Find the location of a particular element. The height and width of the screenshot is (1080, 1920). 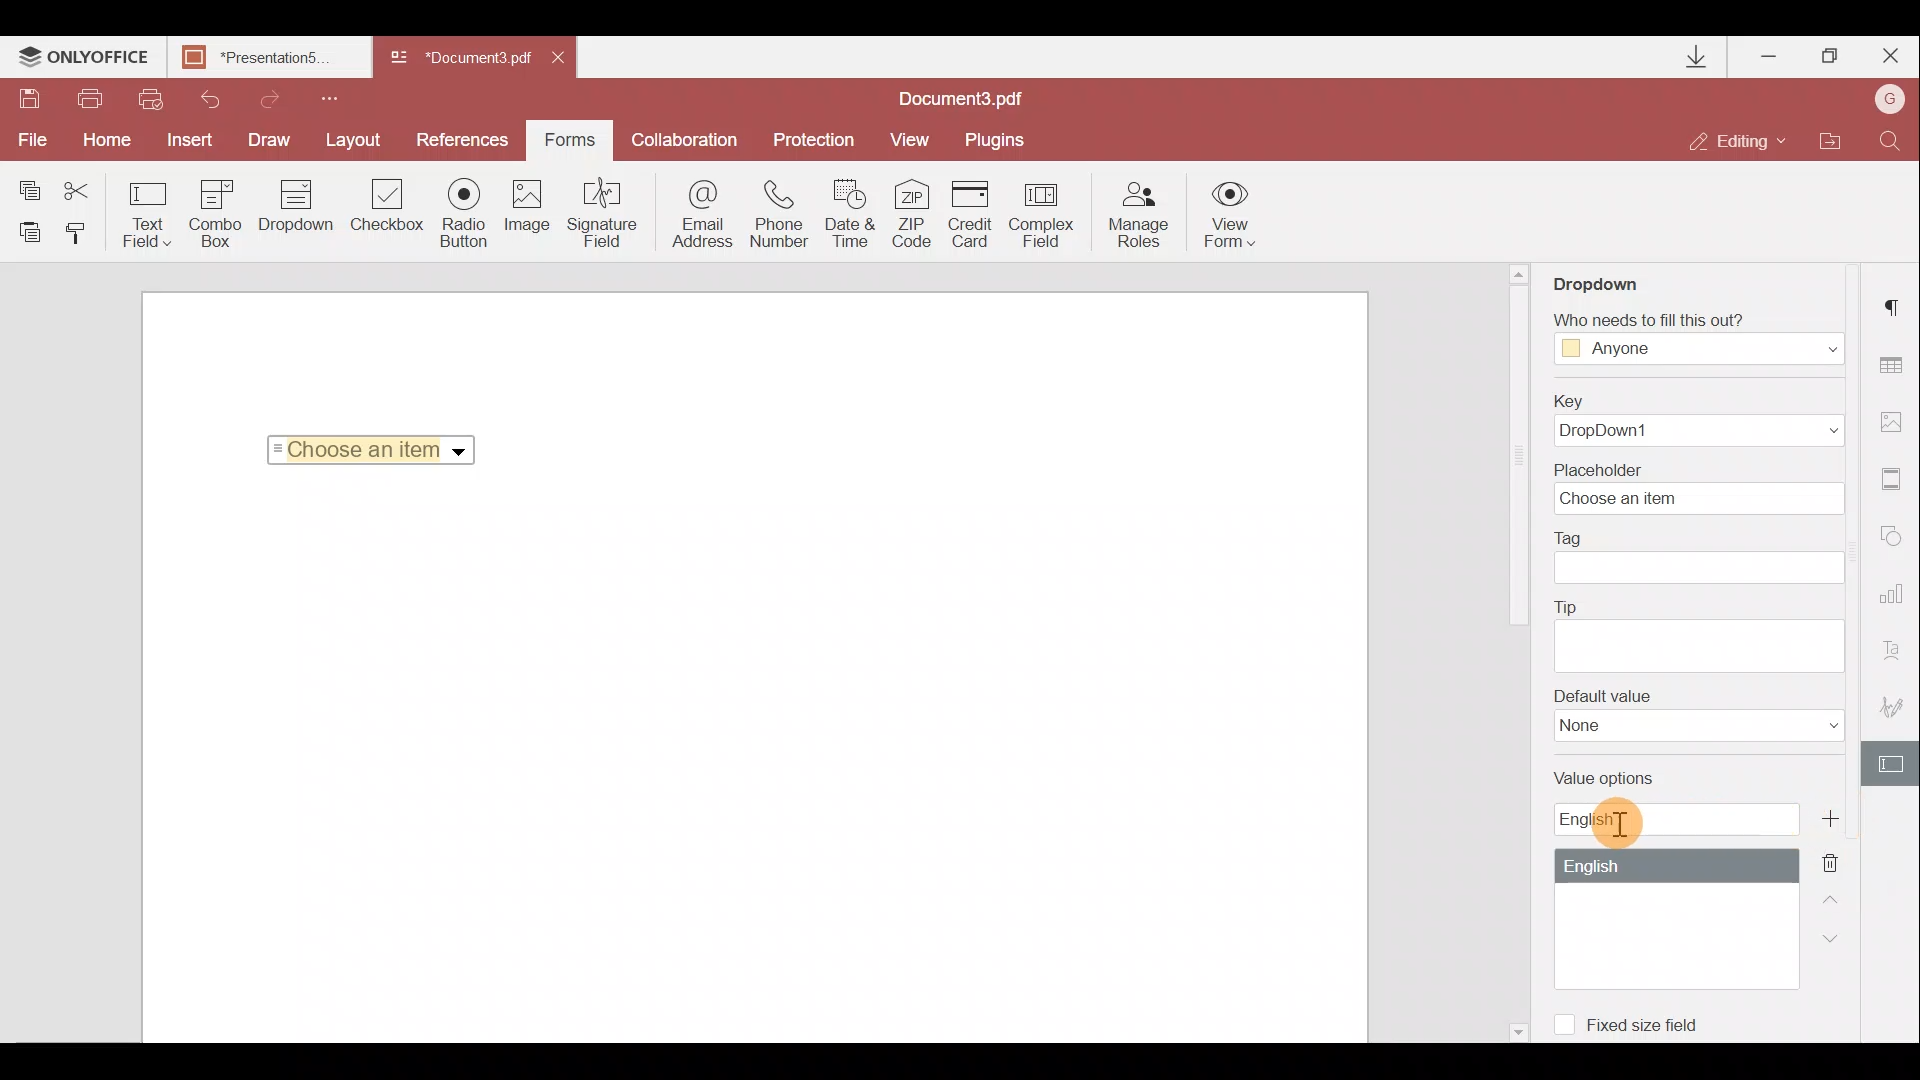

Value options is located at coordinates (1675, 881).